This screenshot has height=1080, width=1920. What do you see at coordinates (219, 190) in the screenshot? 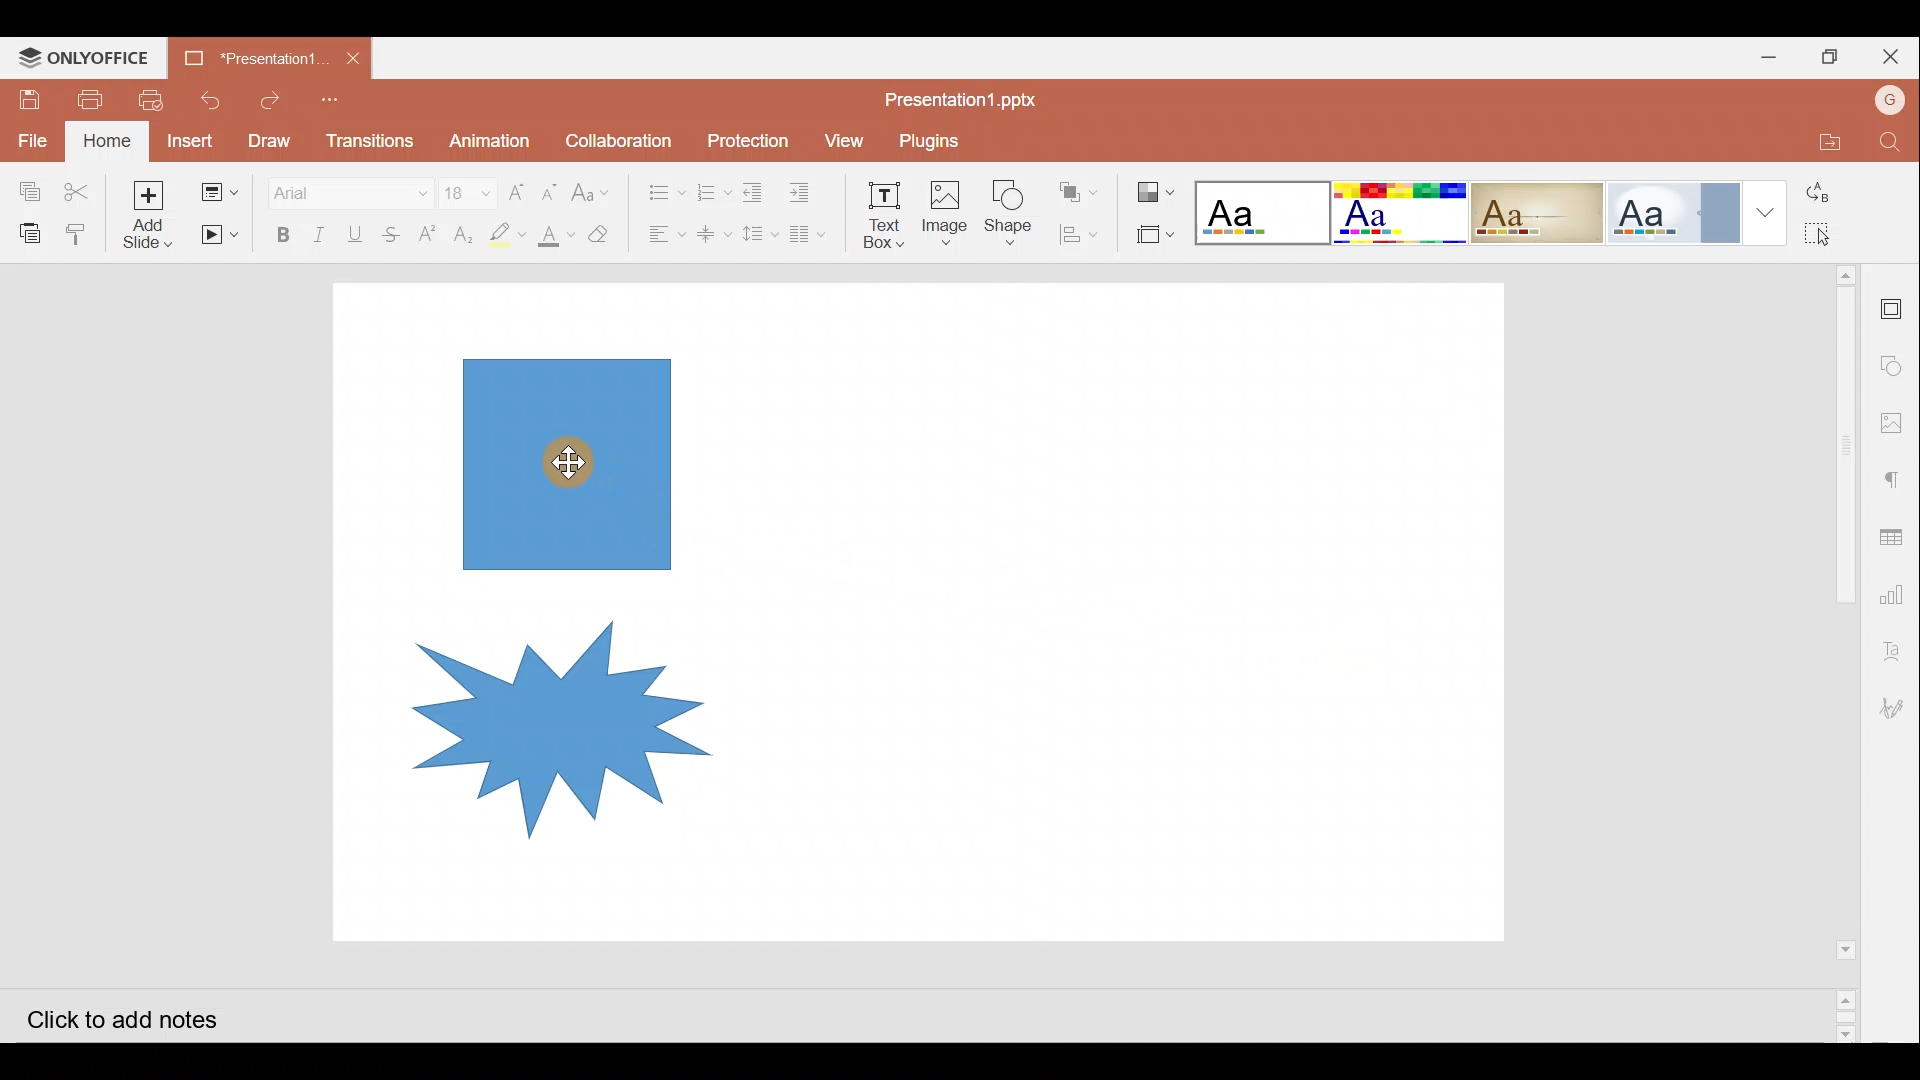
I see `Change slide layout` at bounding box center [219, 190].